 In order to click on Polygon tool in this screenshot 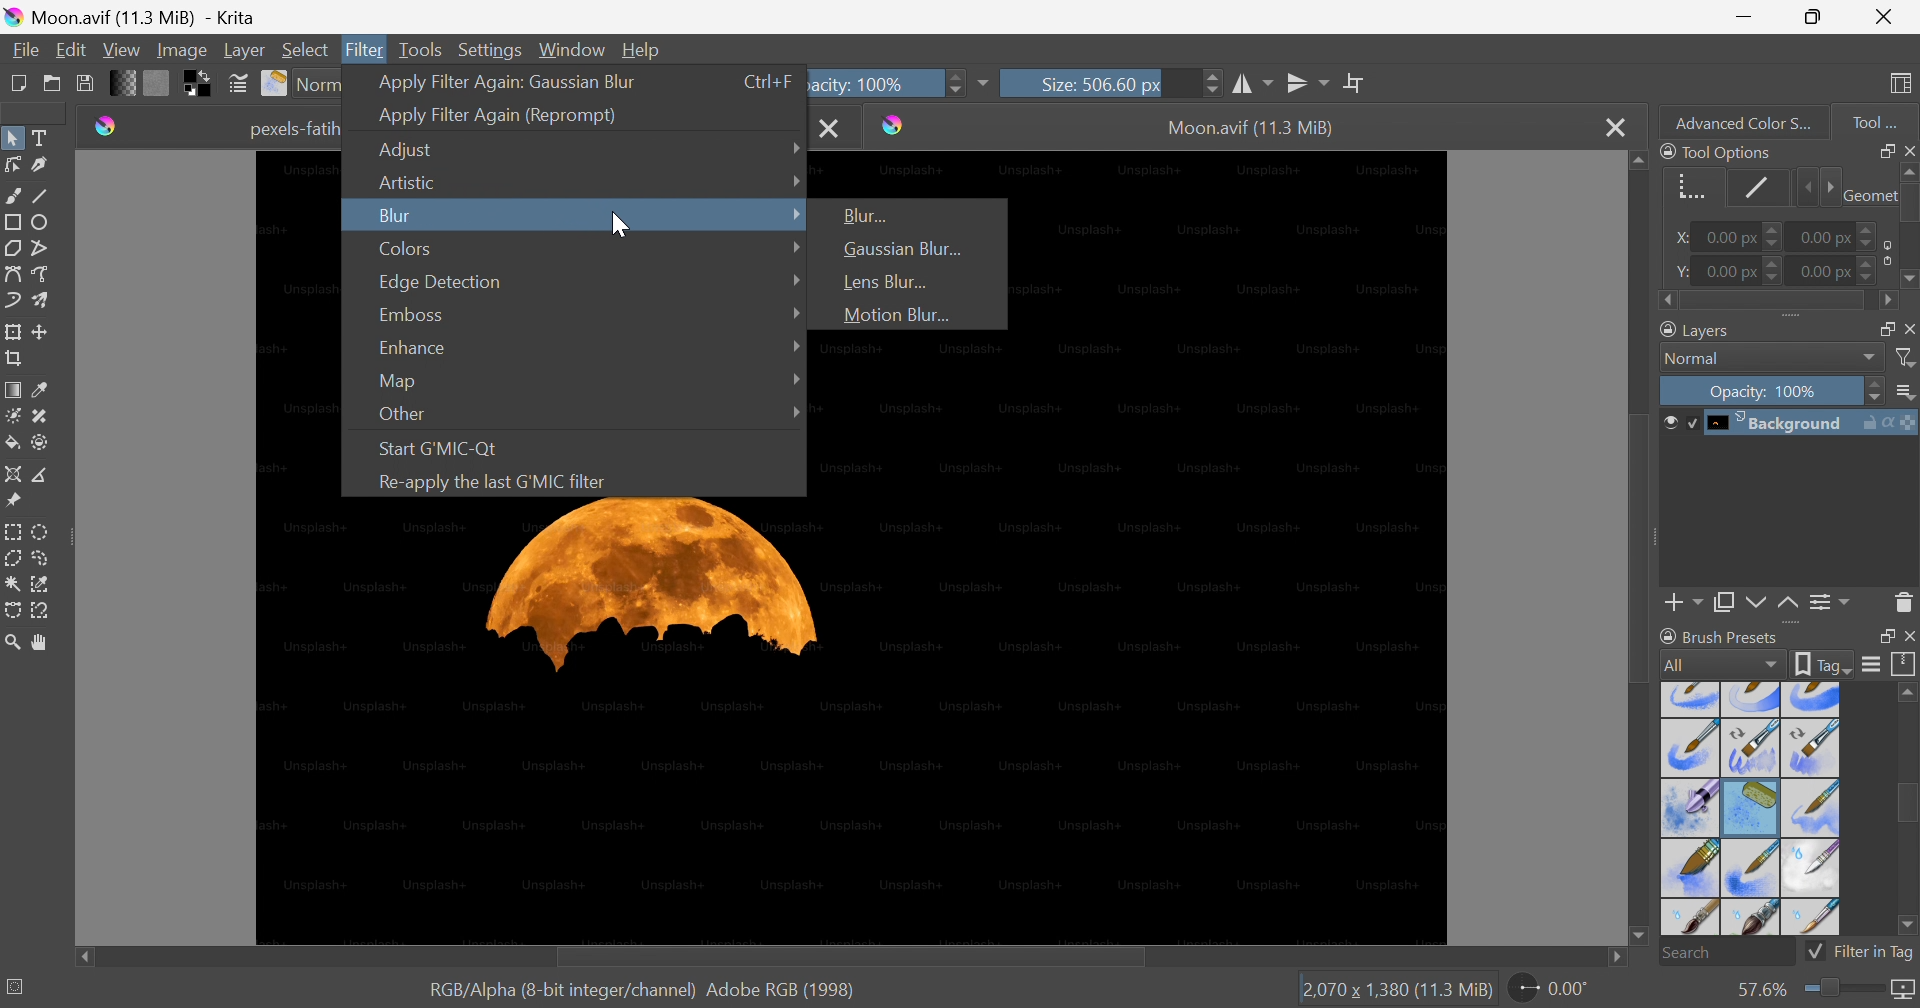, I will do `click(12, 248)`.